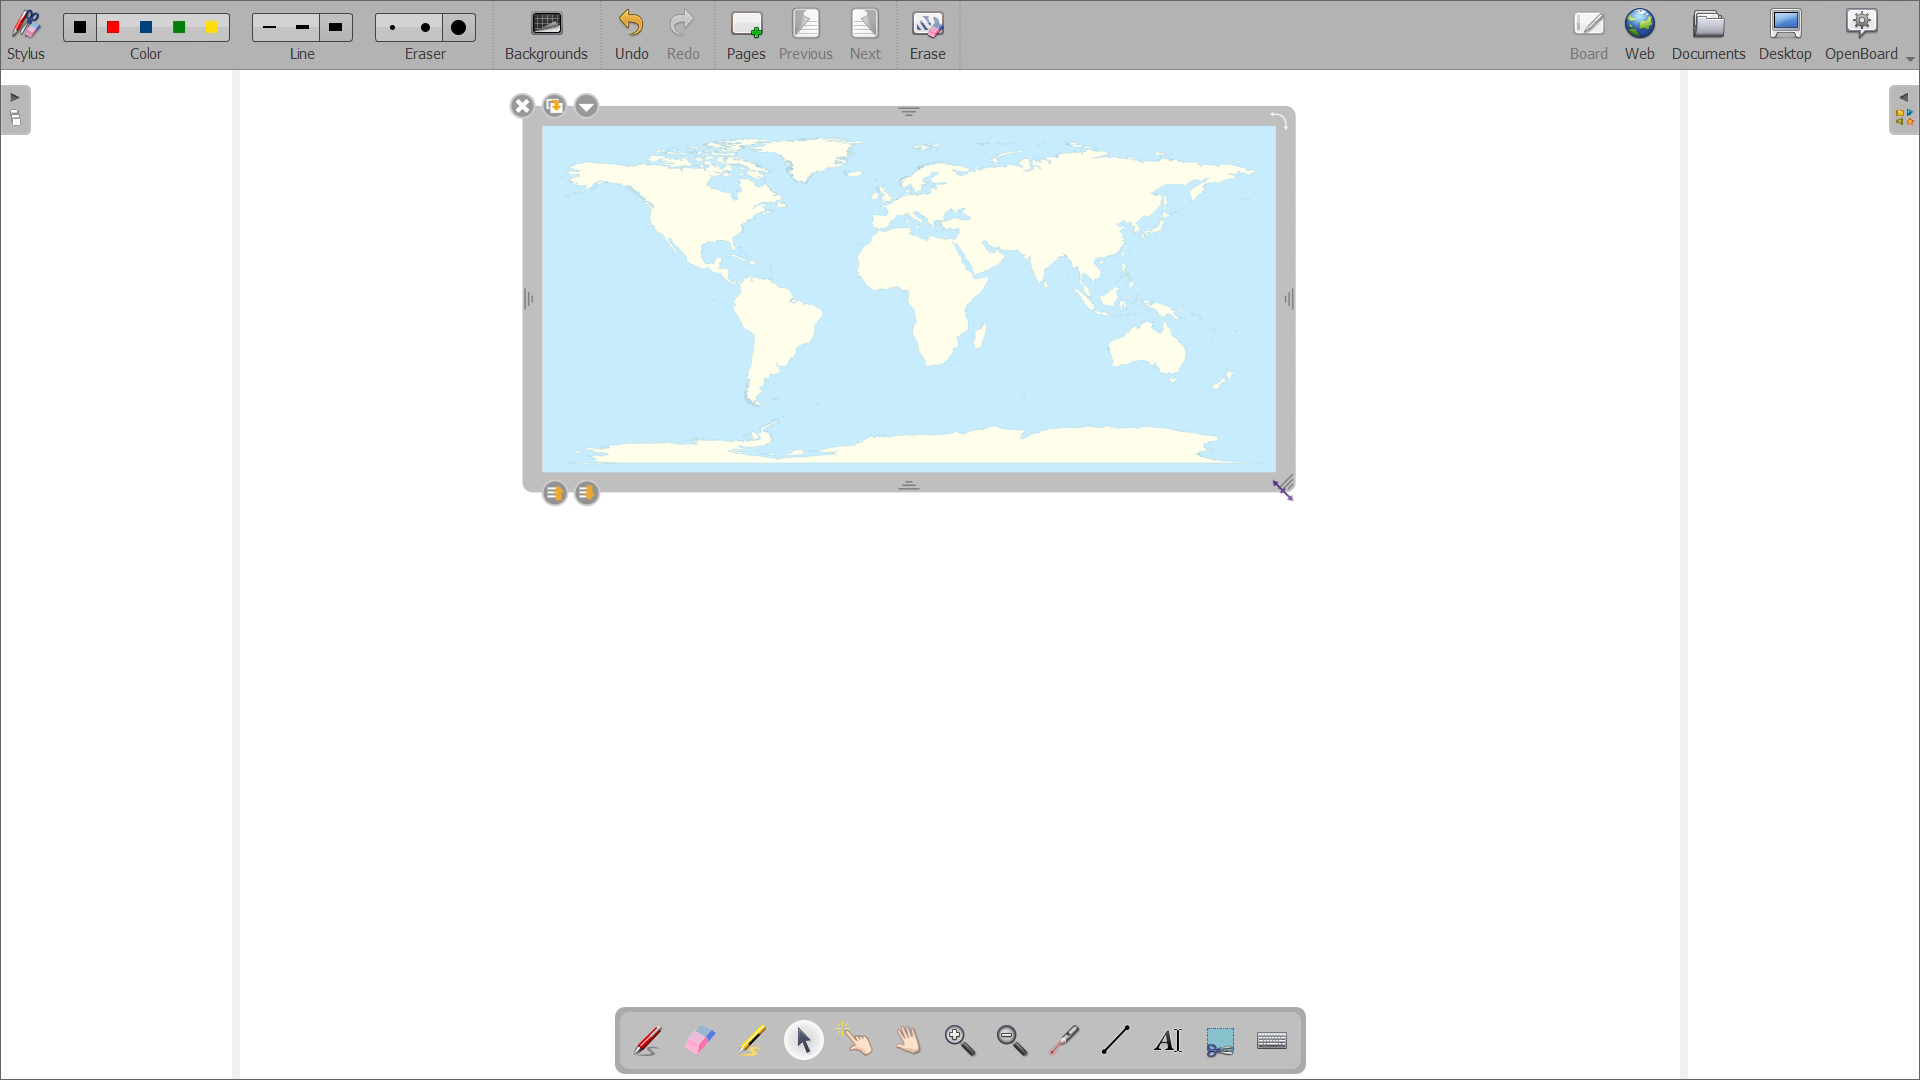 This screenshot has width=1920, height=1080. What do you see at coordinates (909, 302) in the screenshot?
I see `image` at bounding box center [909, 302].